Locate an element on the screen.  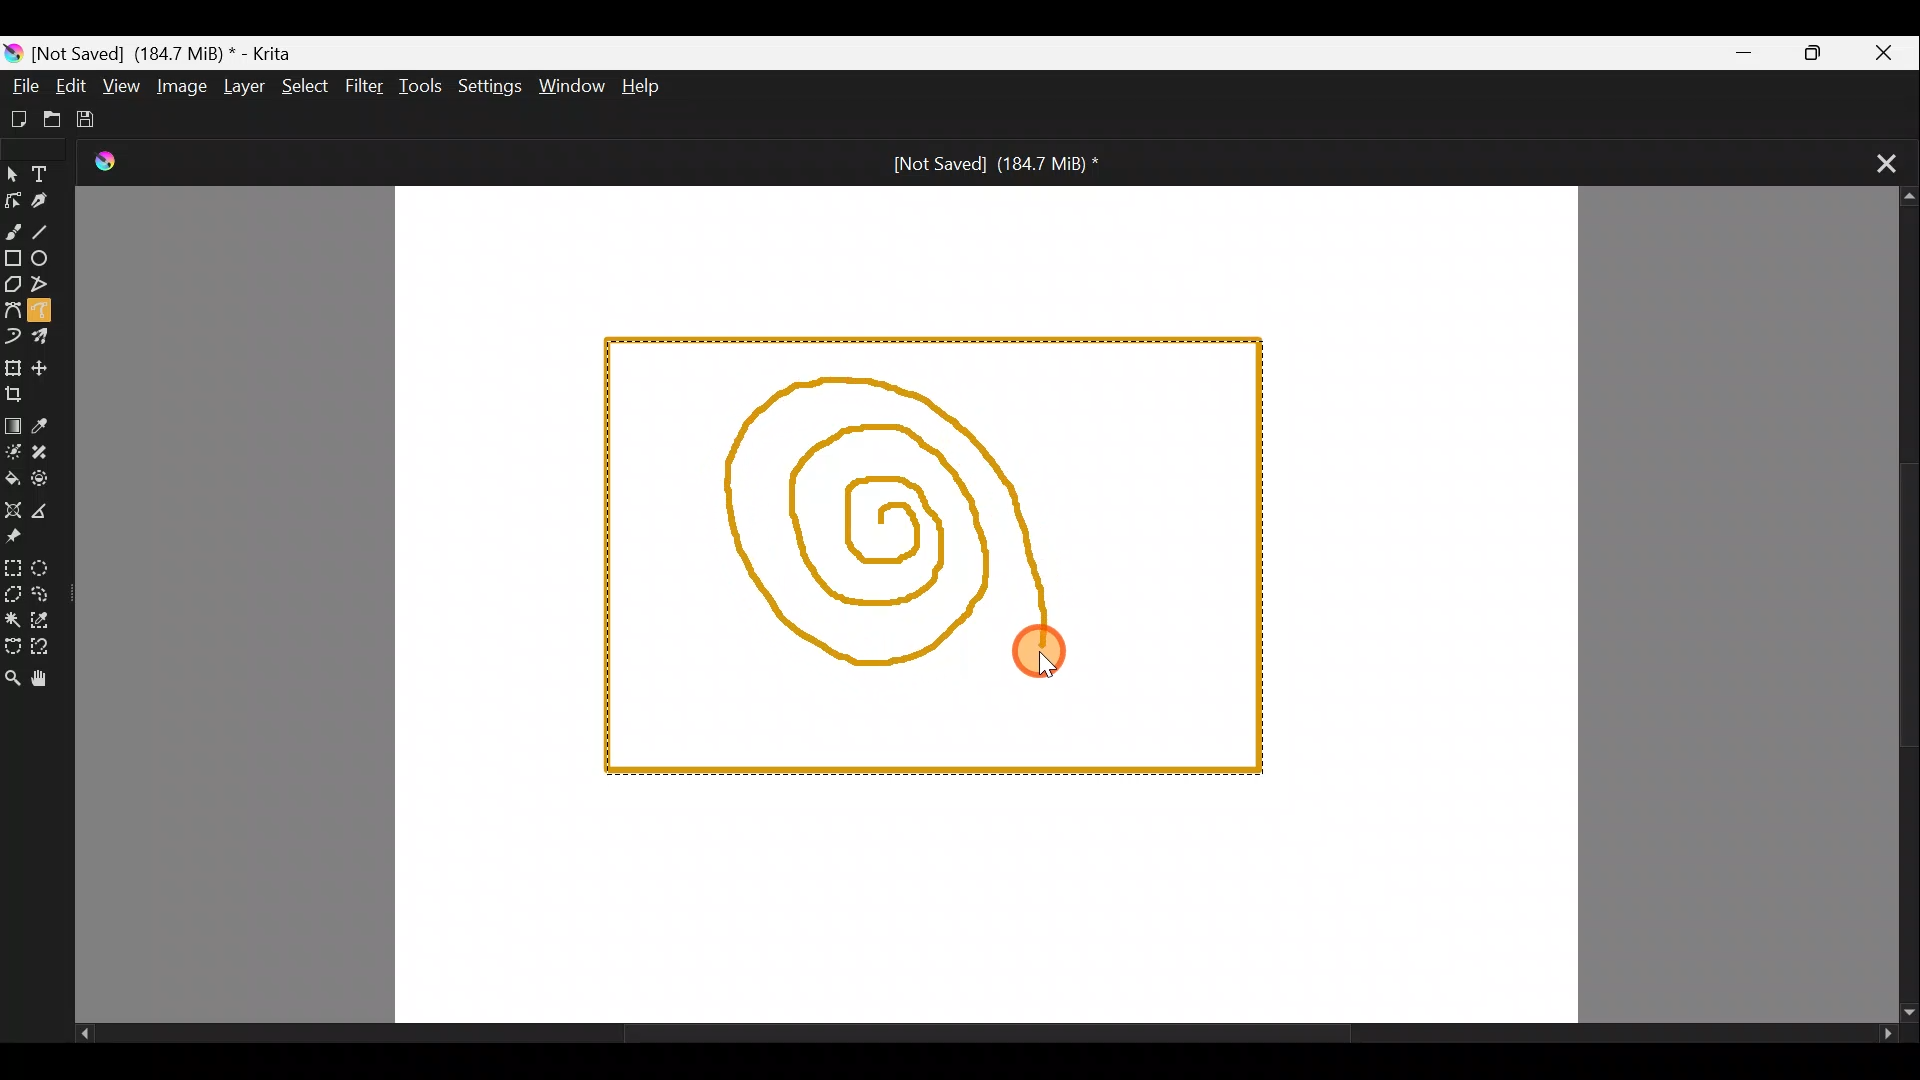
Bezier curve tool is located at coordinates (14, 311).